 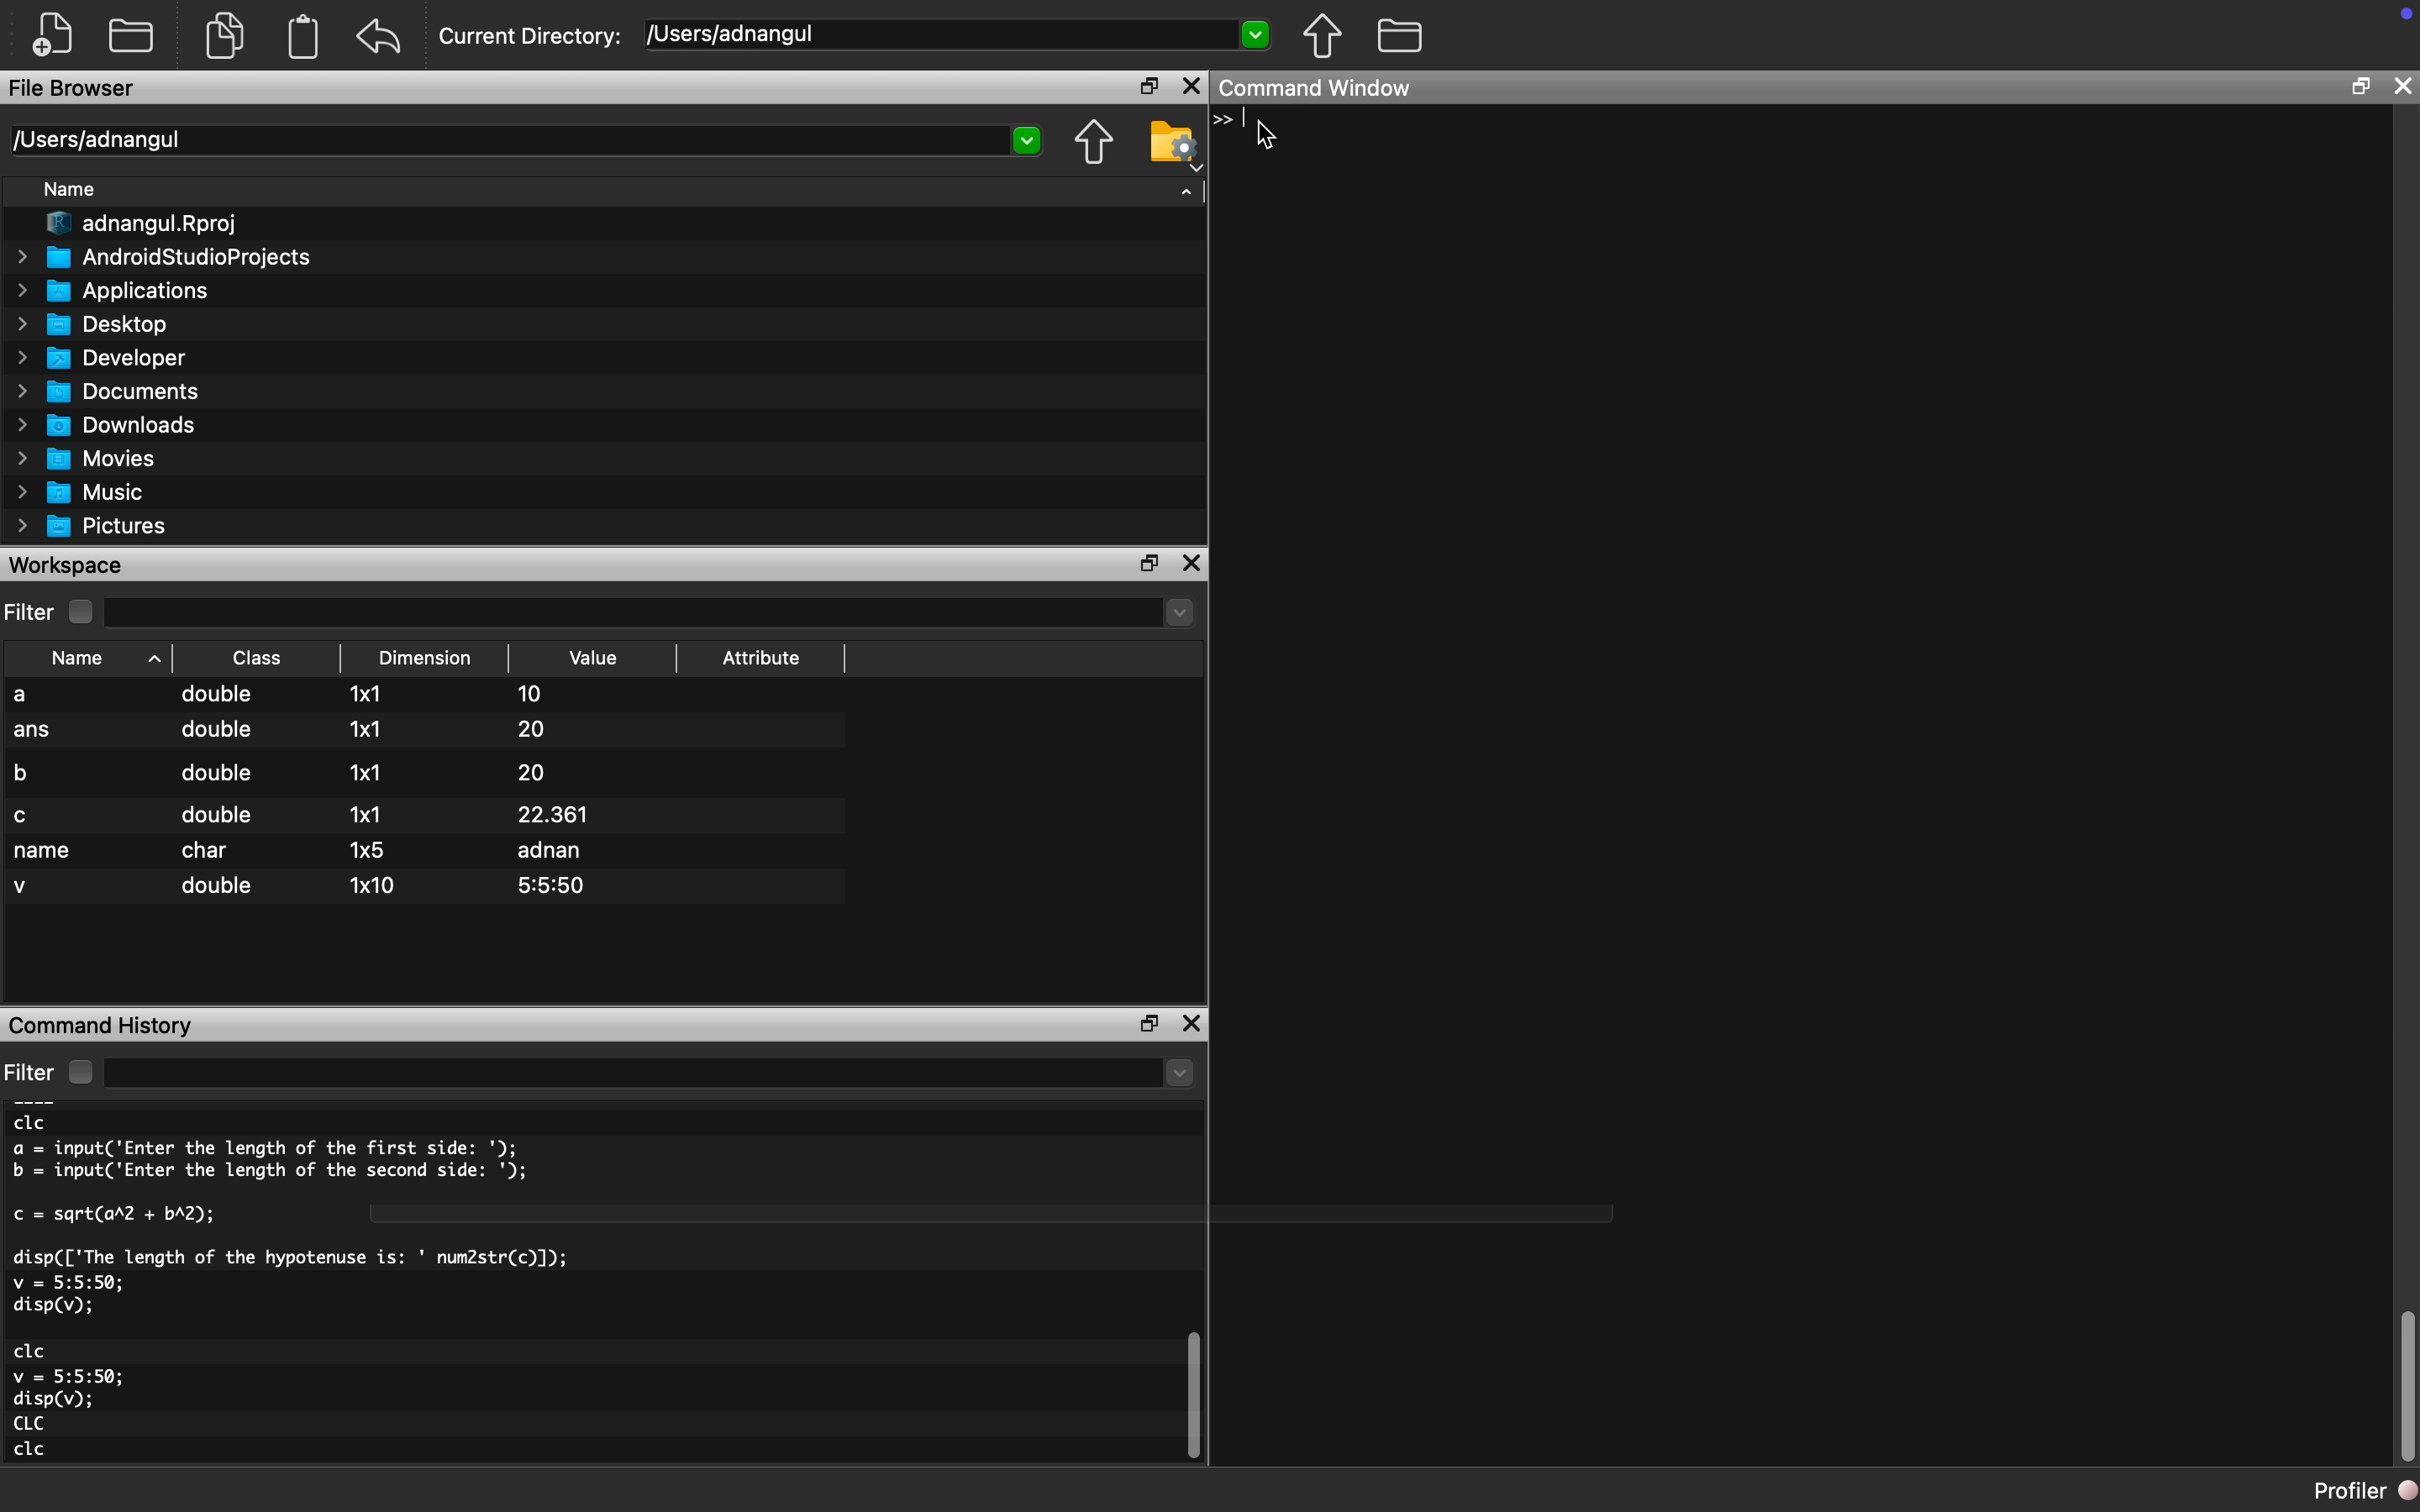 What do you see at coordinates (307, 36) in the screenshot?
I see `Paste` at bounding box center [307, 36].